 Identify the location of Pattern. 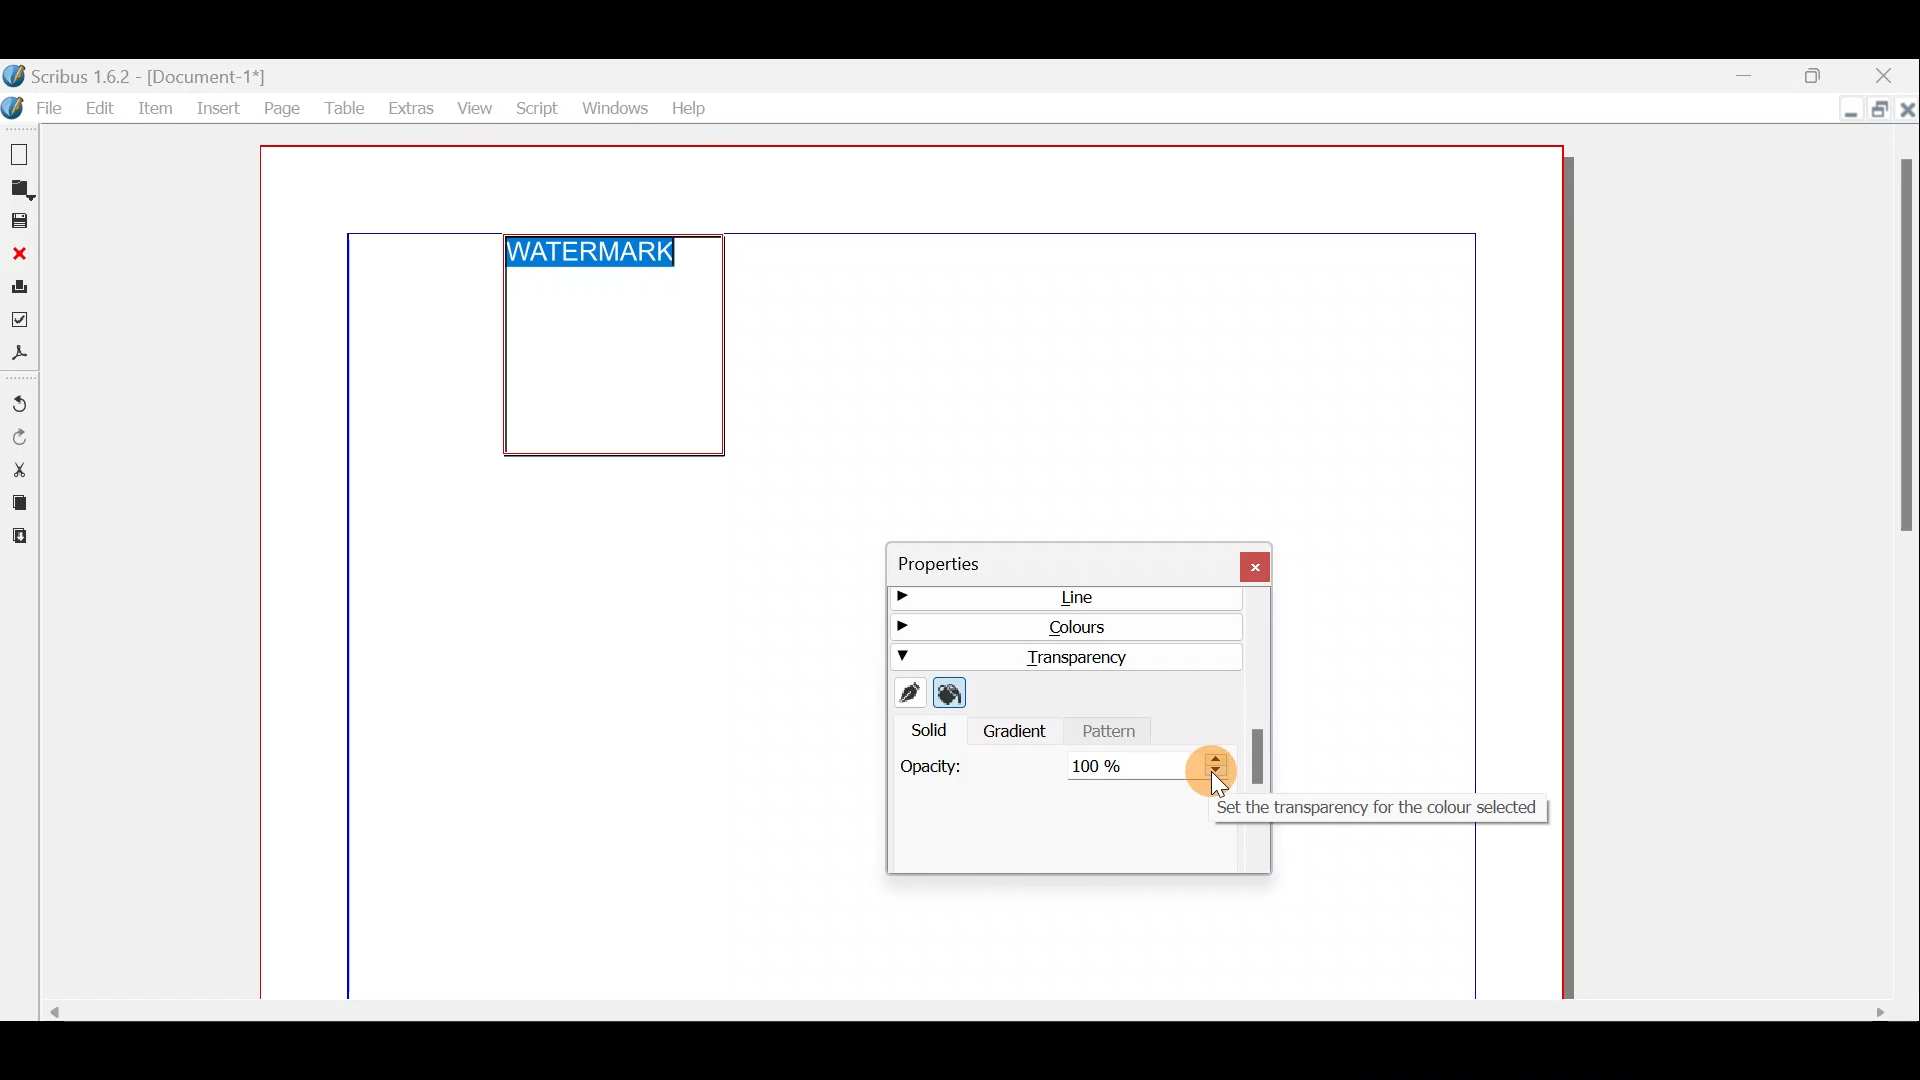
(1113, 732).